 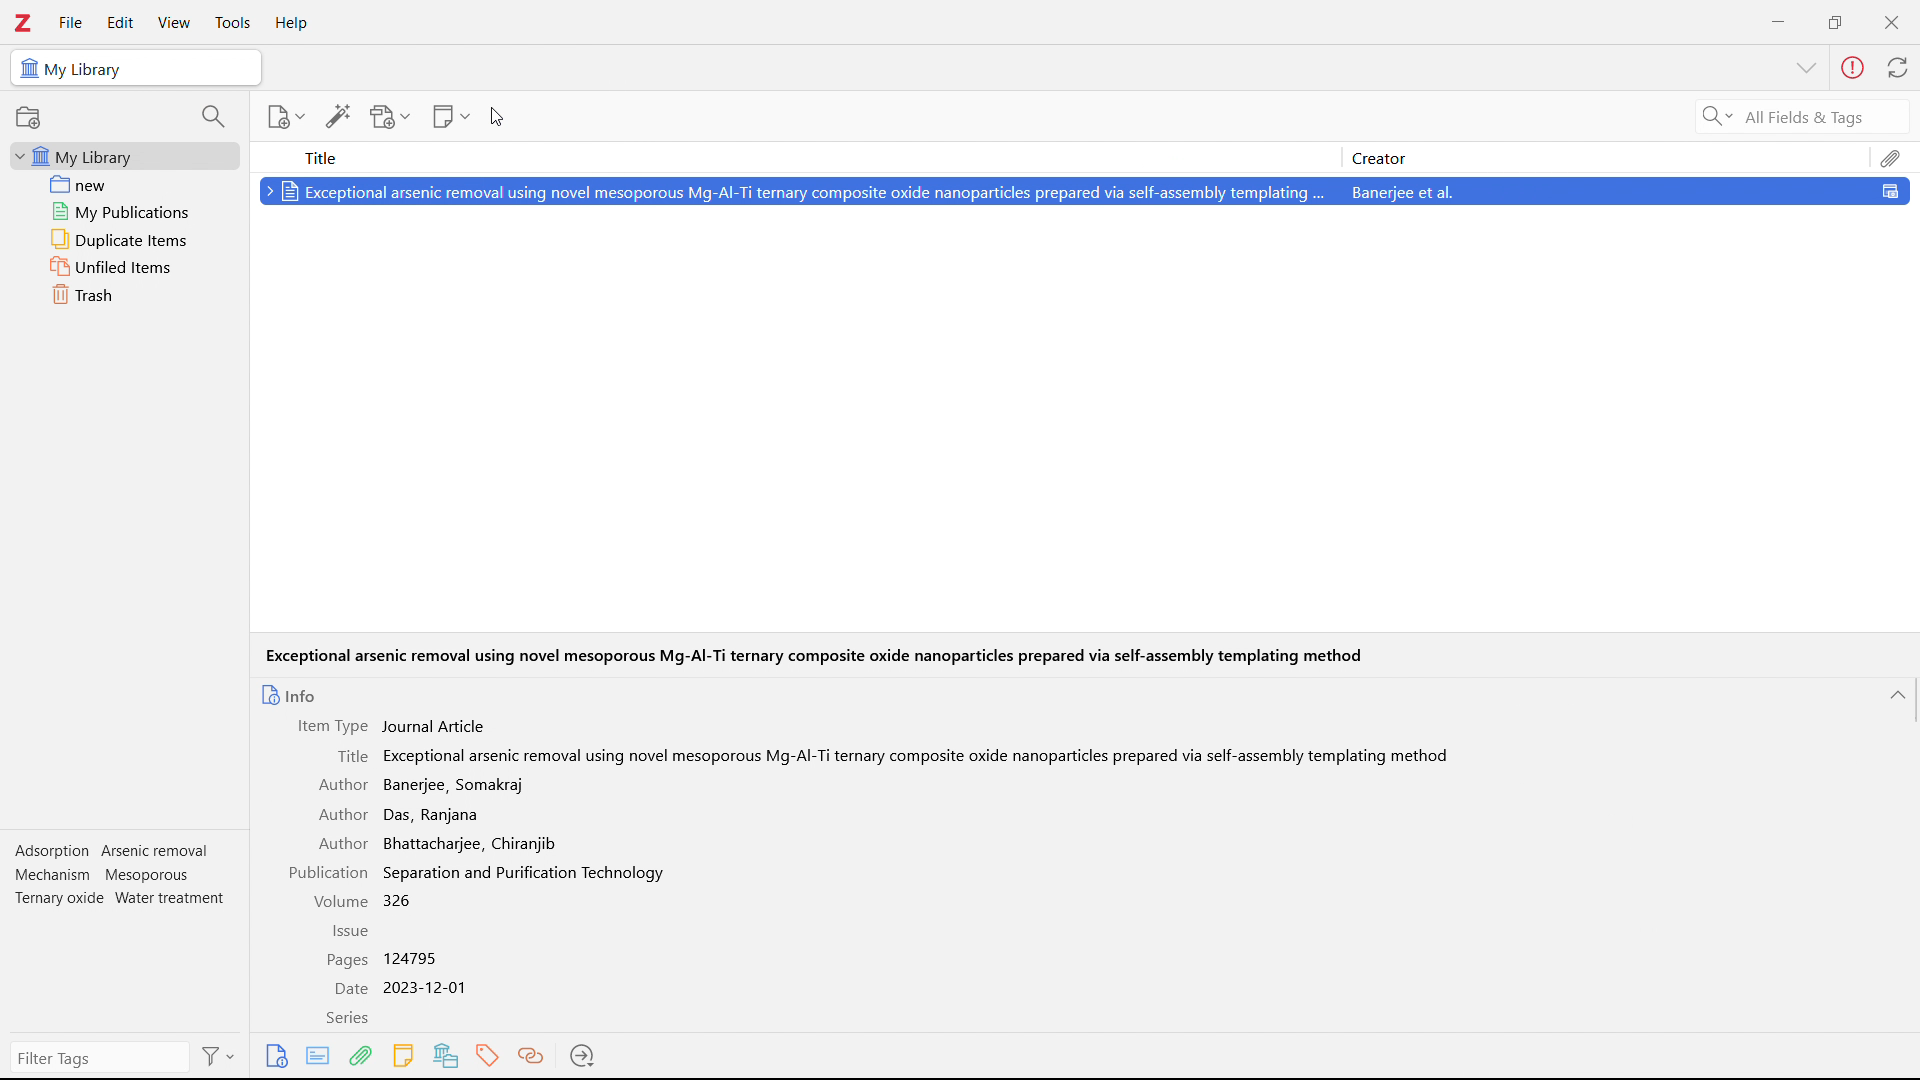 I want to click on add attachments, so click(x=391, y=116).